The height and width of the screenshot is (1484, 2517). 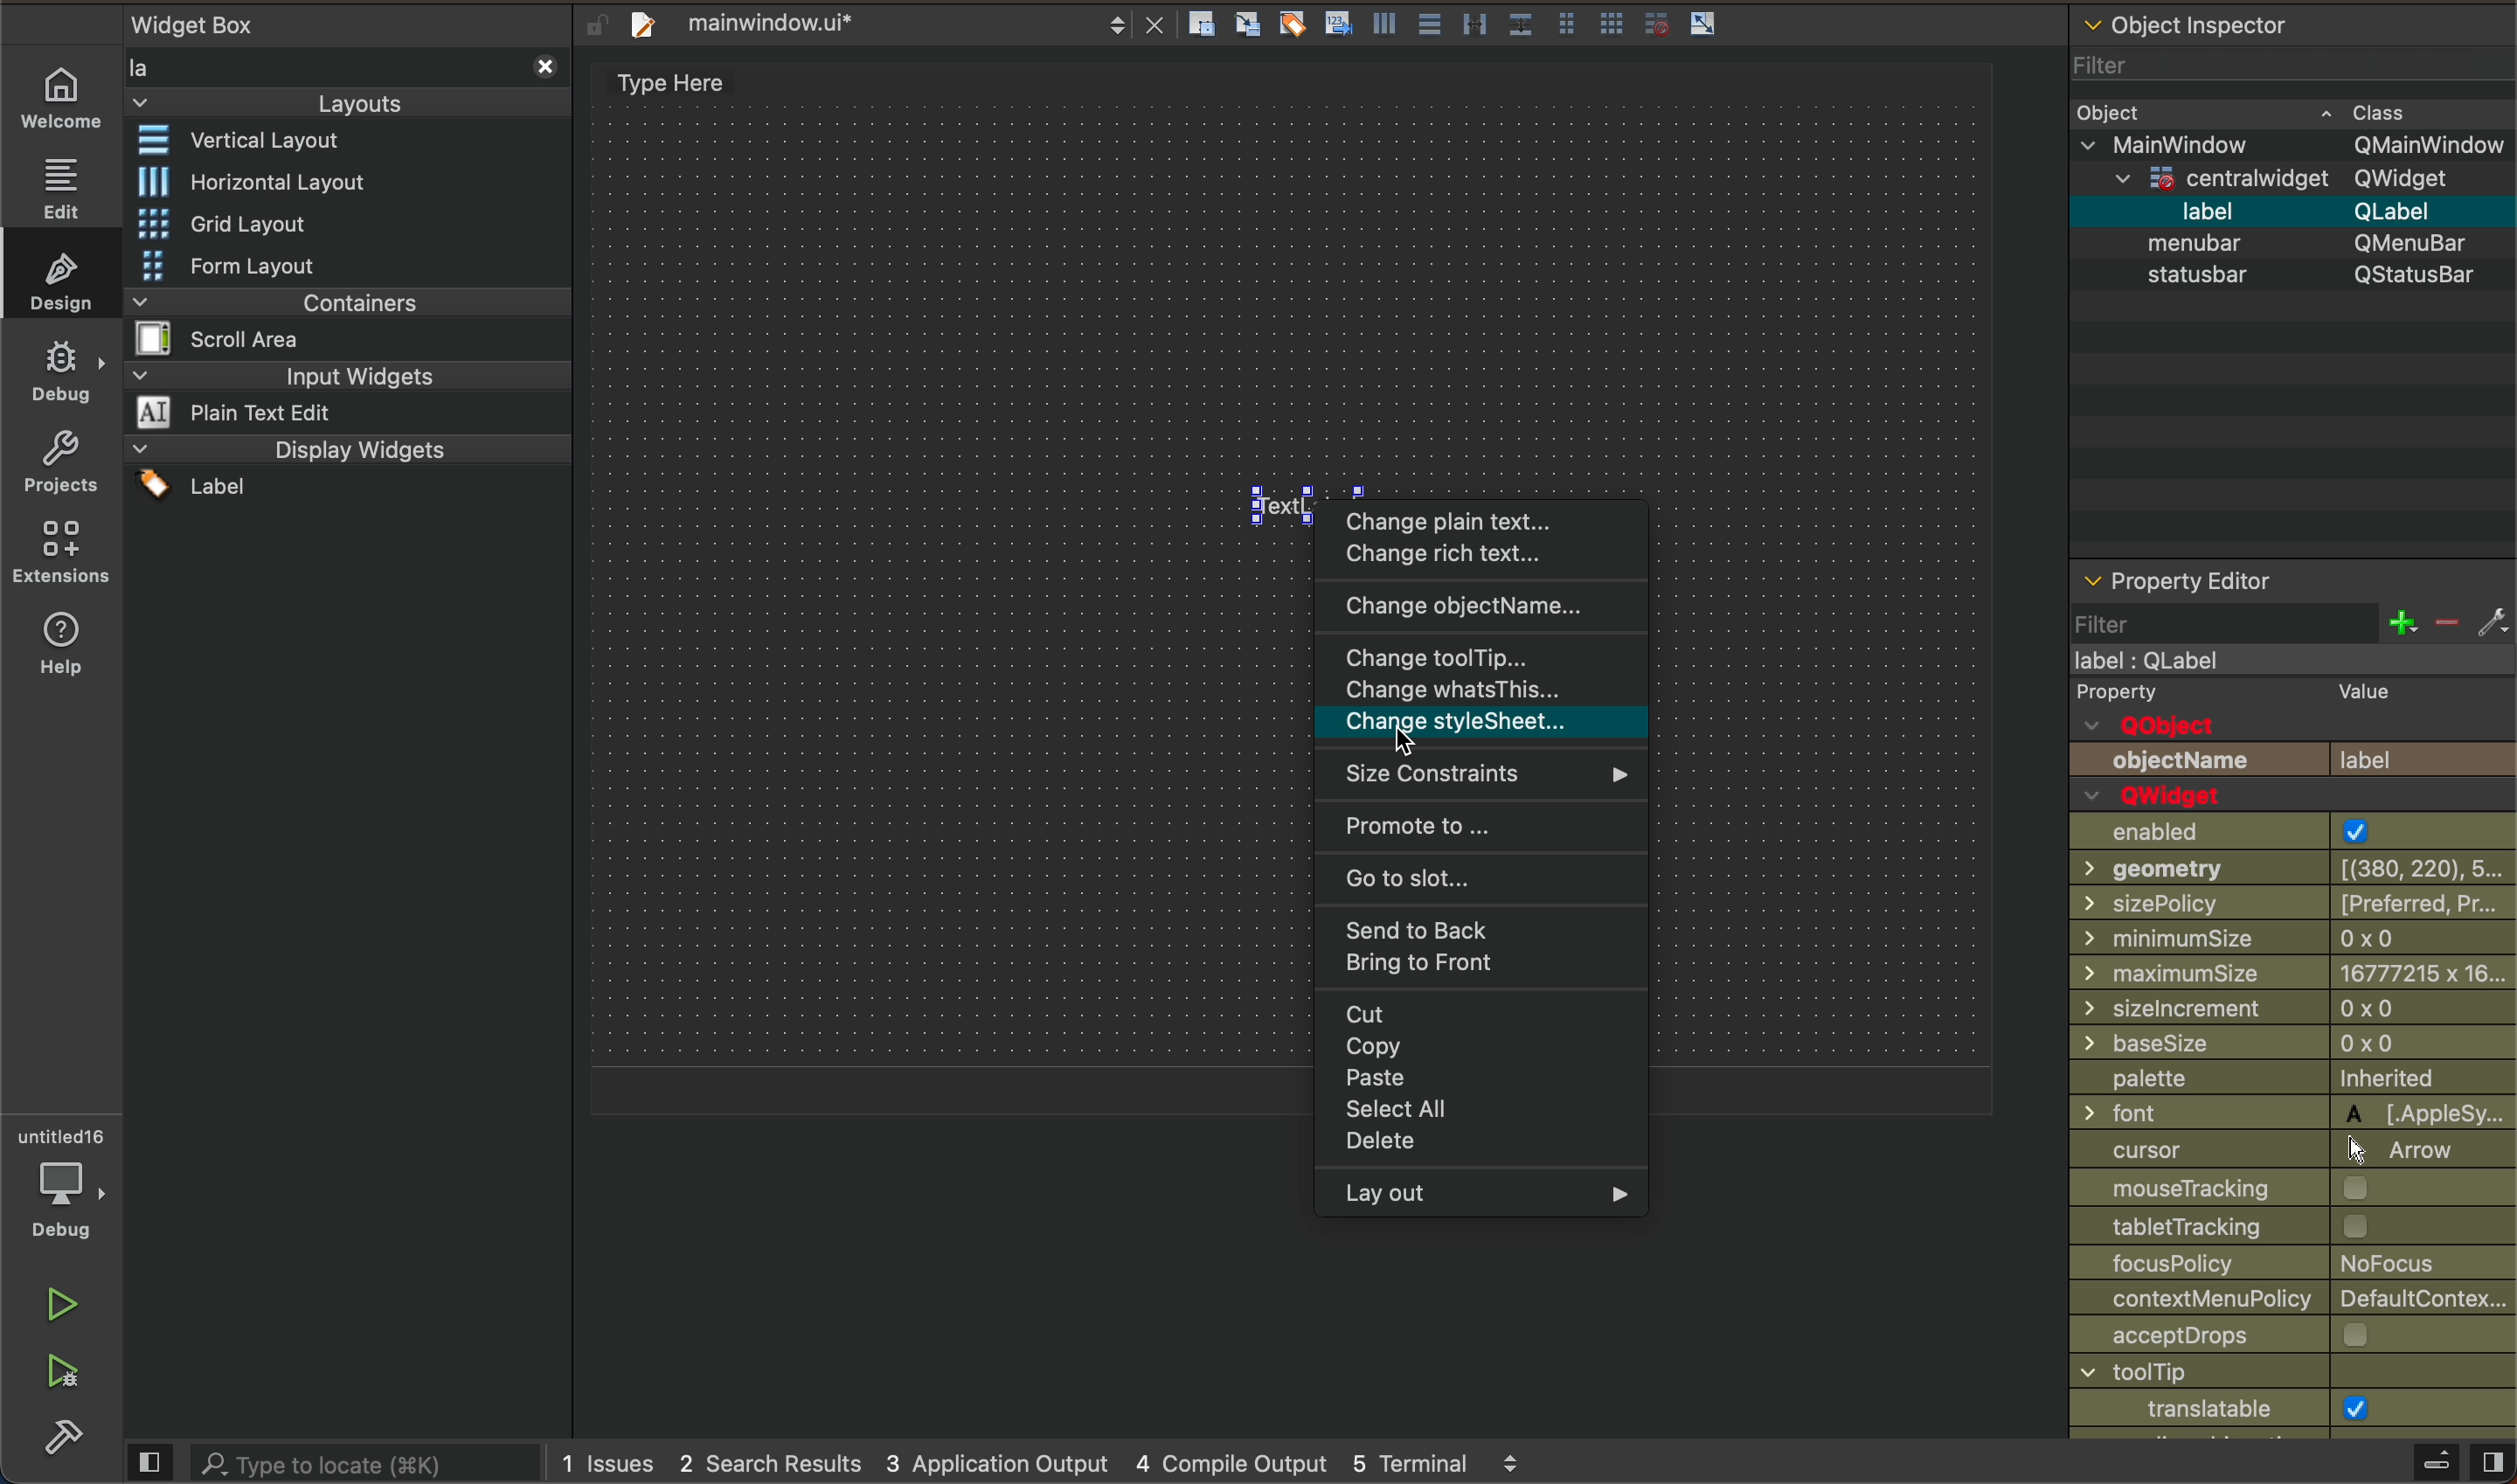 I want to click on issues, so click(x=611, y=1463).